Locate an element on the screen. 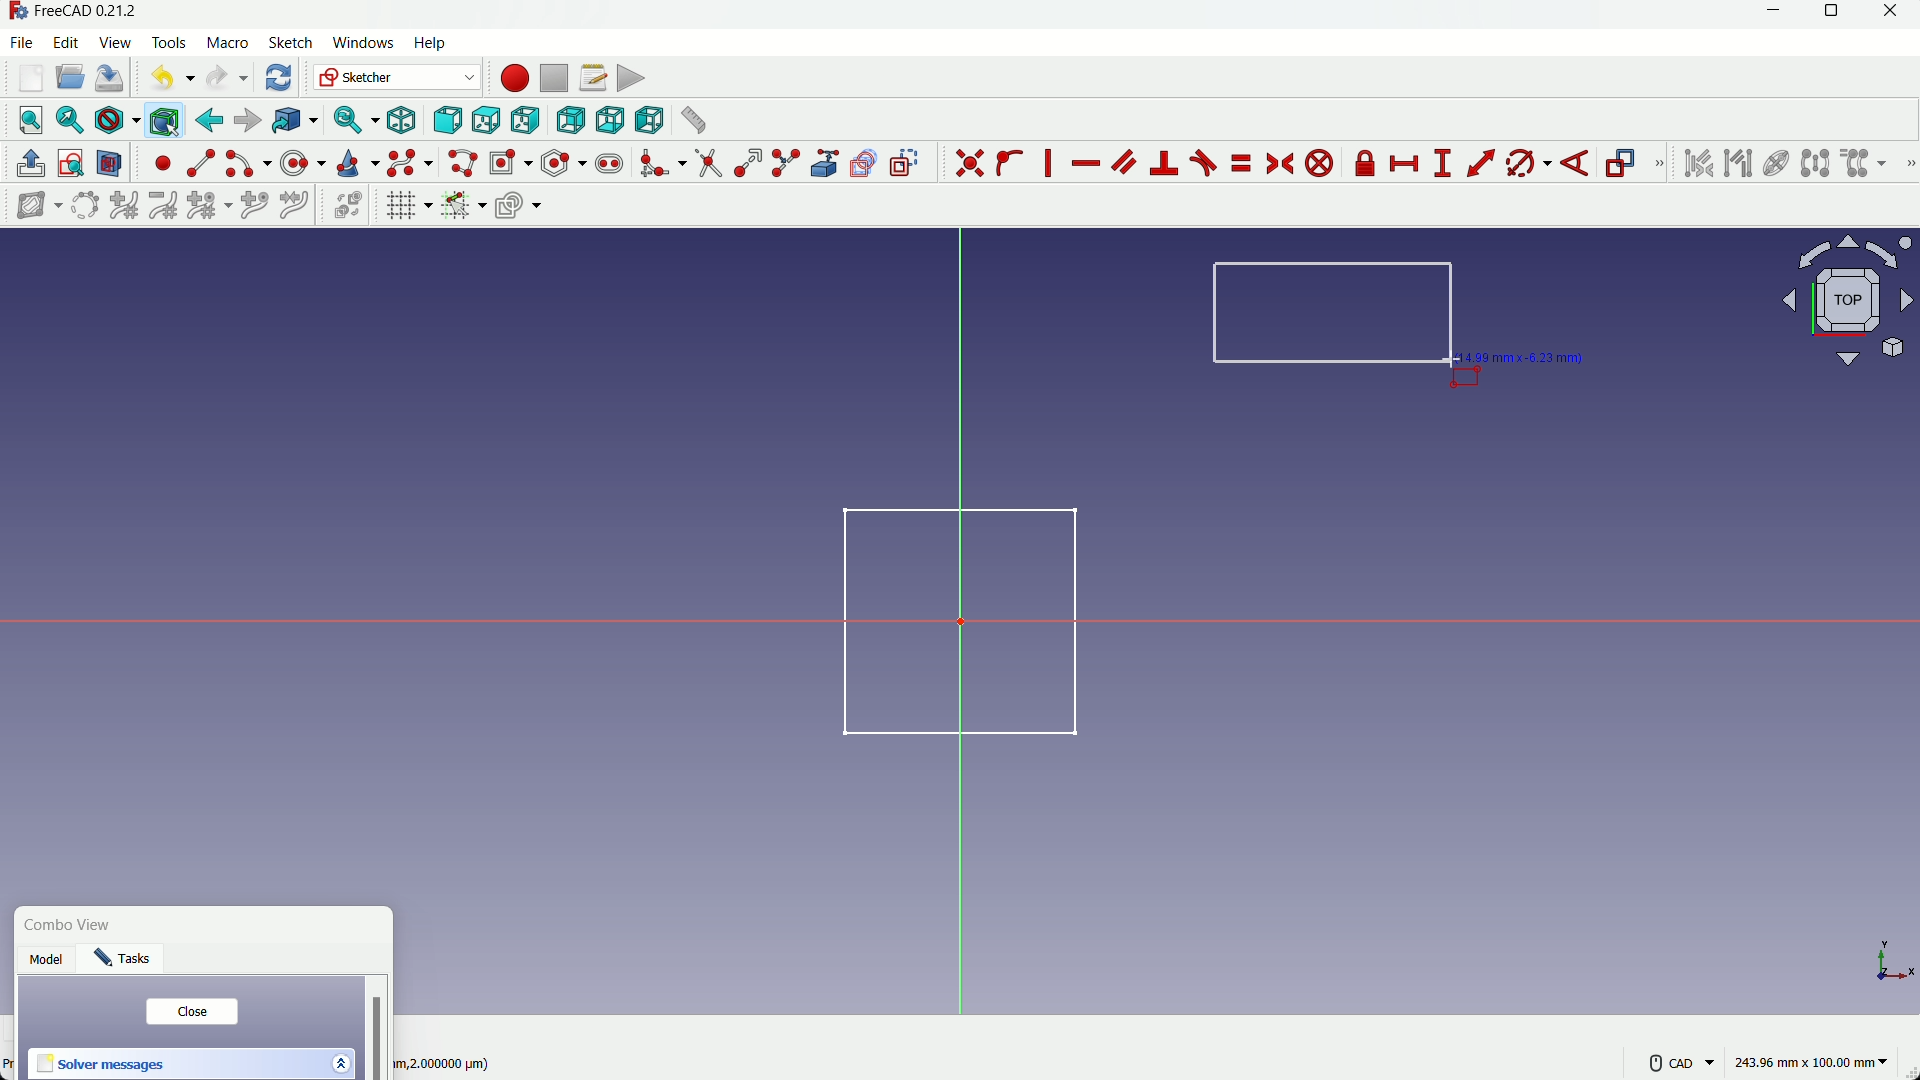  create circle is located at coordinates (305, 162).